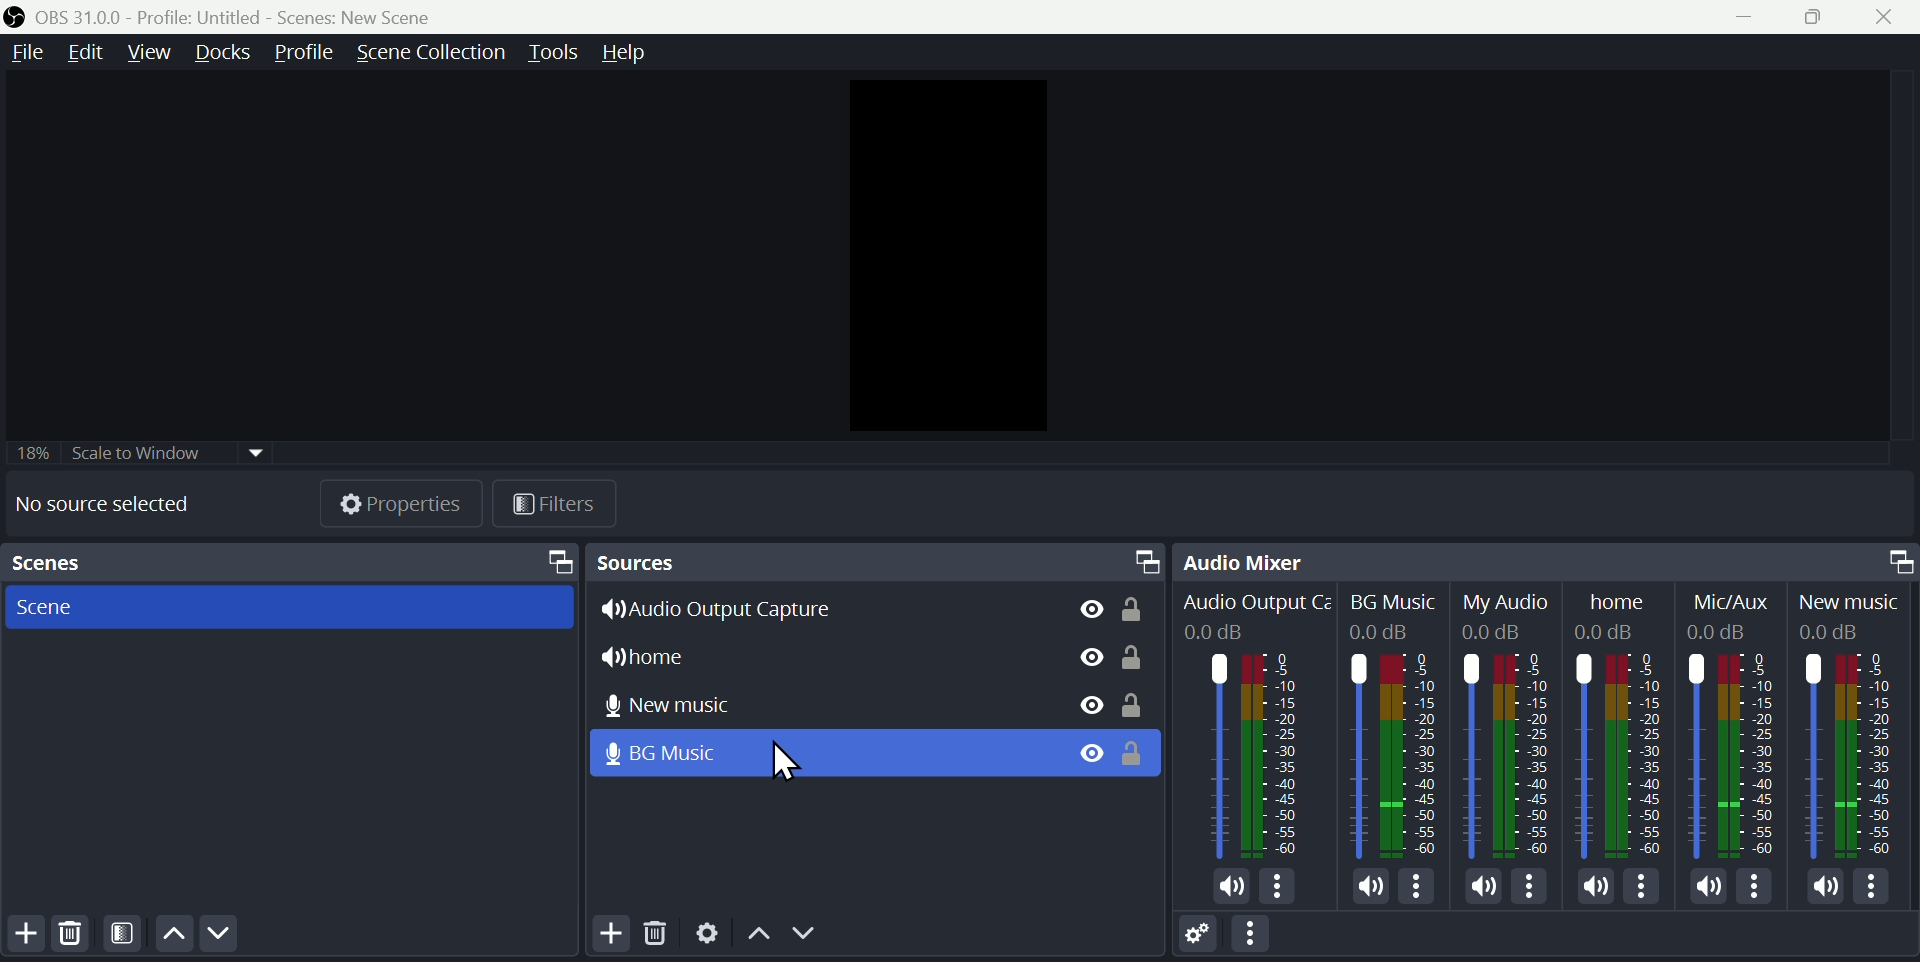  I want to click on lock/unlock, so click(1135, 702).